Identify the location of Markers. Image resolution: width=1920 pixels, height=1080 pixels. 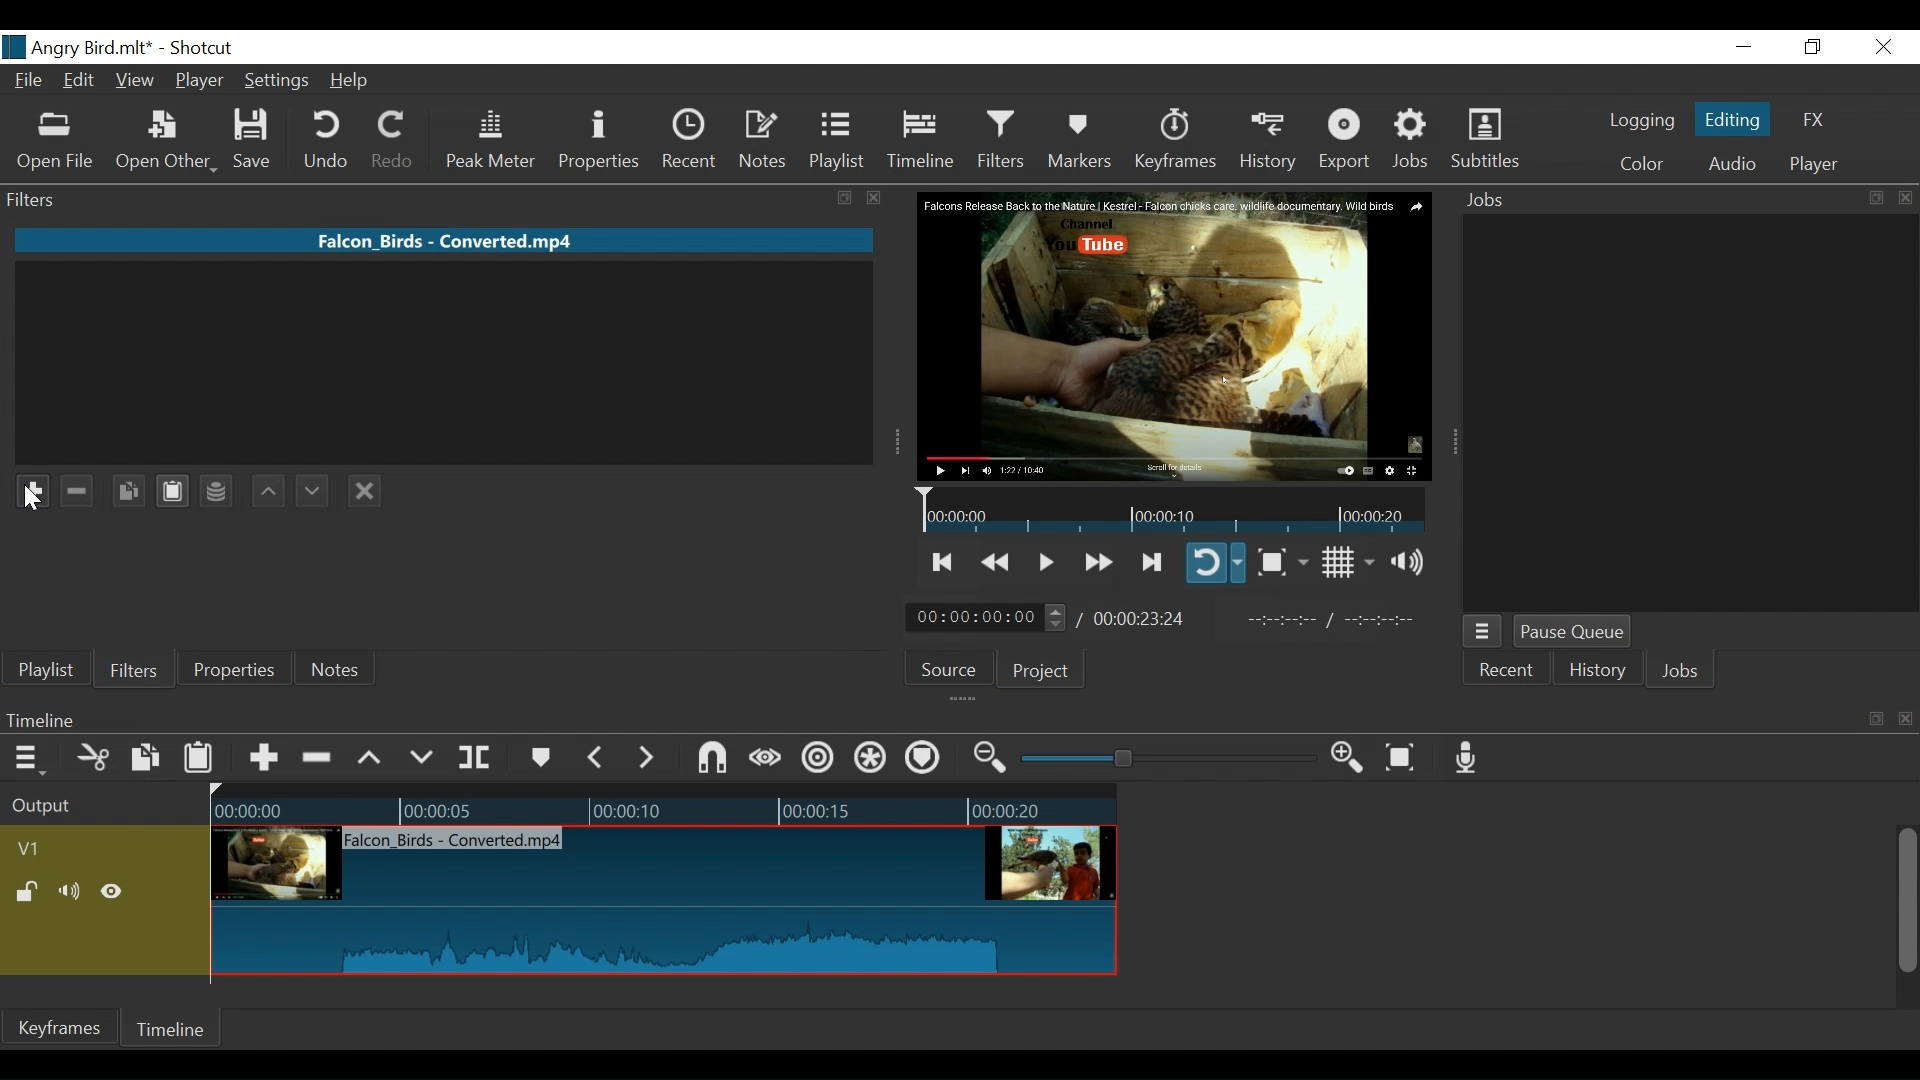
(1079, 140).